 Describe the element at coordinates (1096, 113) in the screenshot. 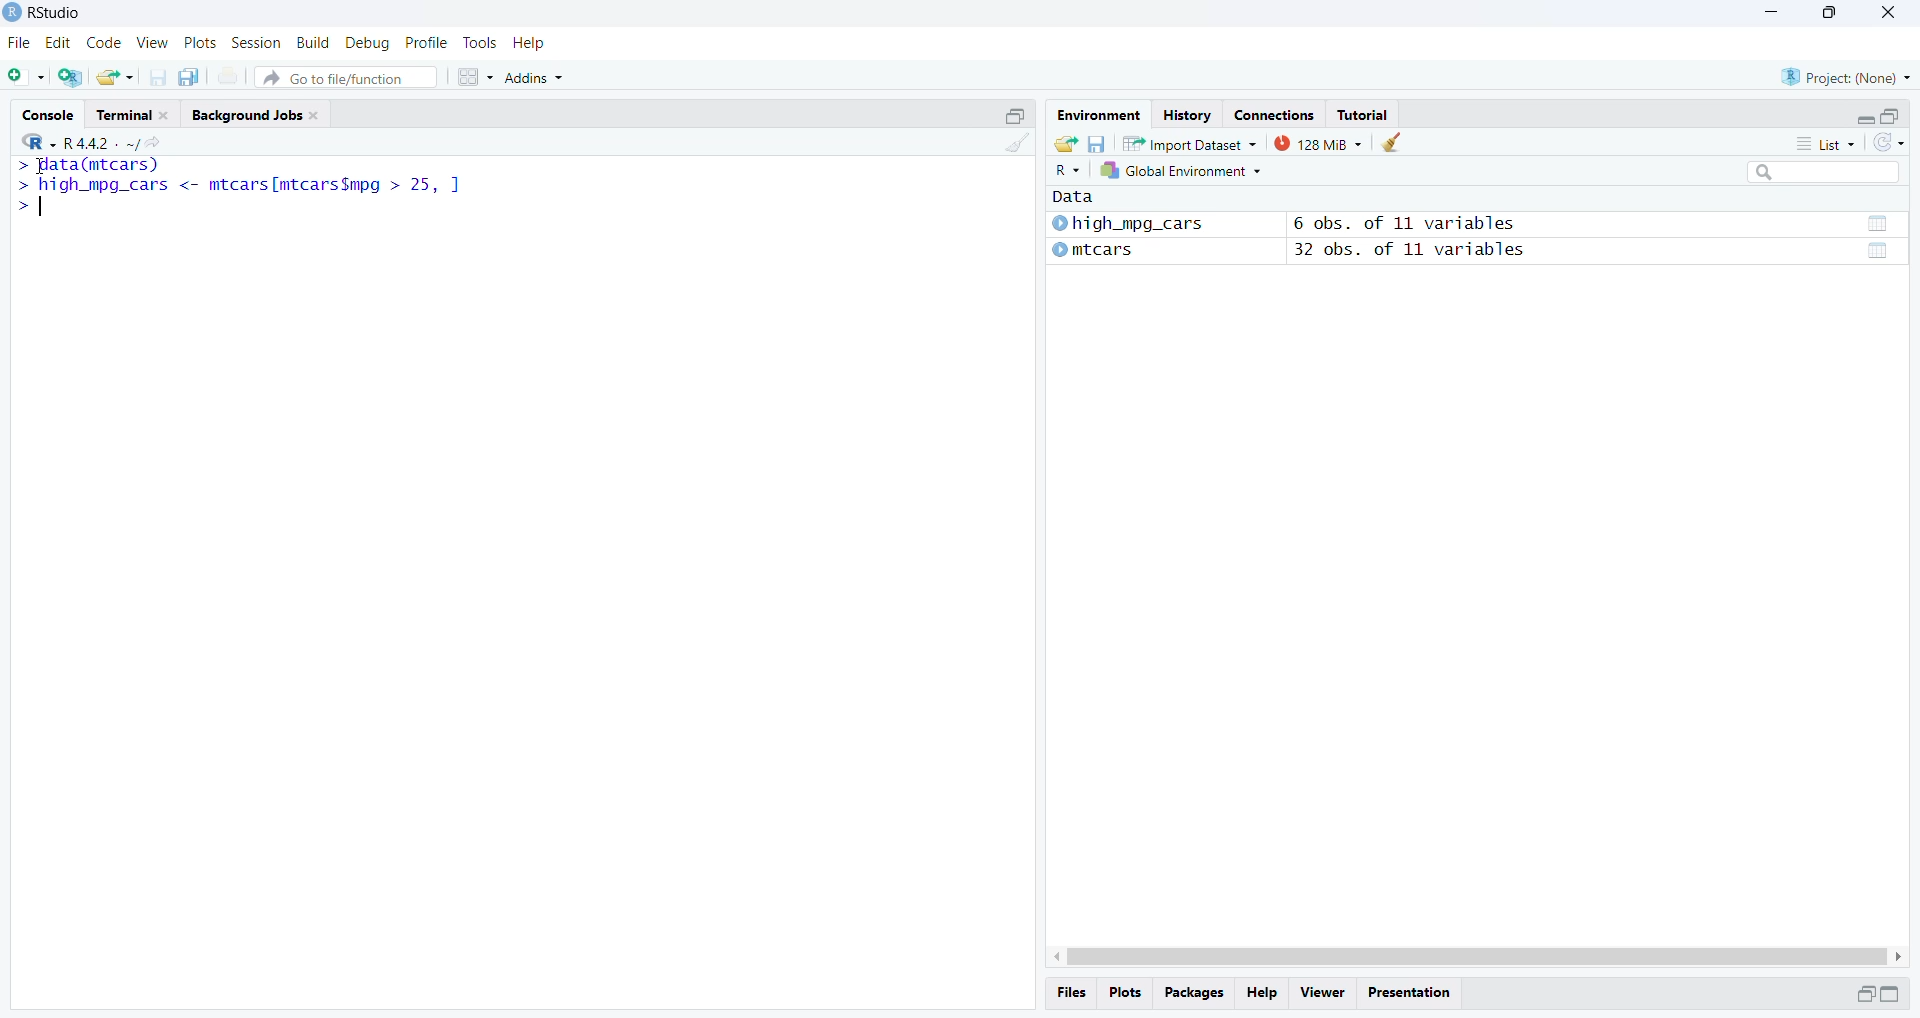

I see `Environment` at that location.